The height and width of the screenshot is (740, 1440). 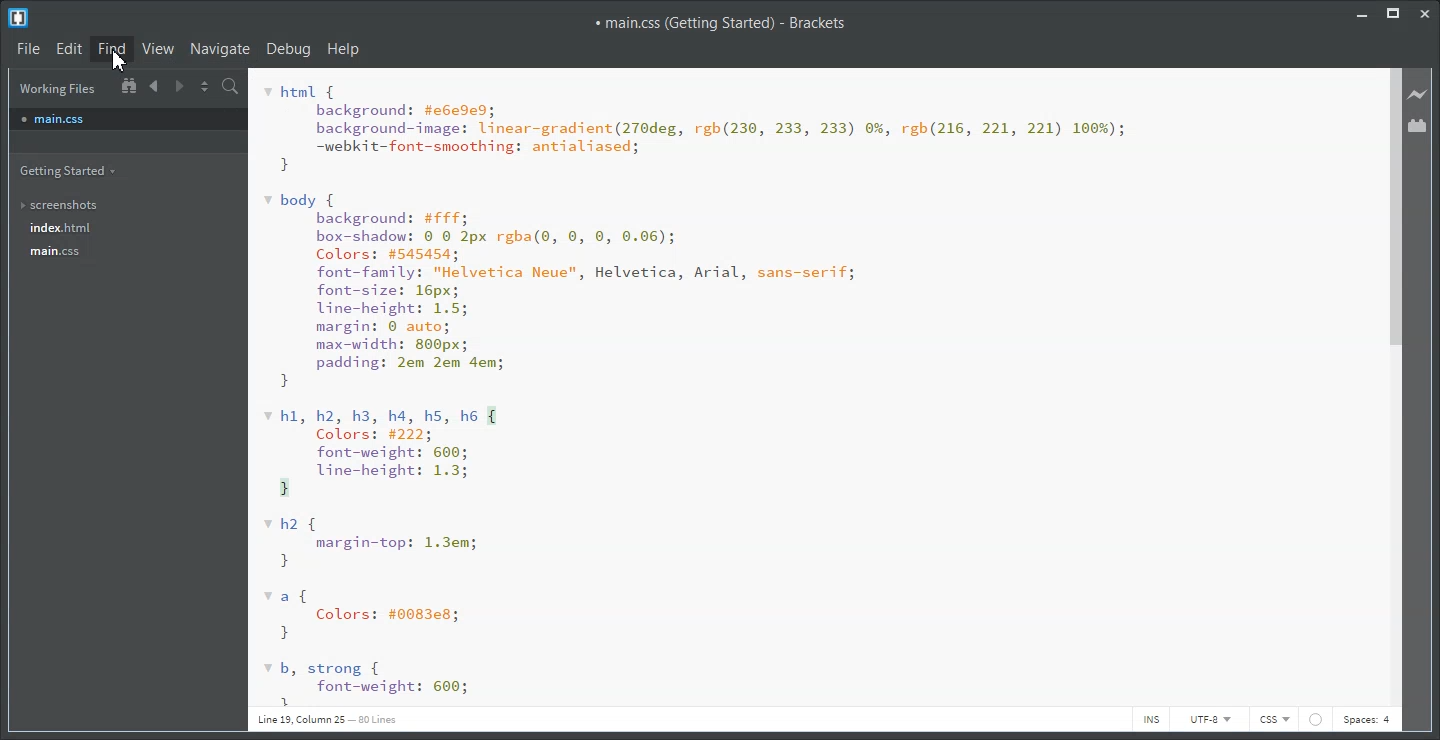 What do you see at coordinates (71, 228) in the screenshot?
I see `index.html` at bounding box center [71, 228].